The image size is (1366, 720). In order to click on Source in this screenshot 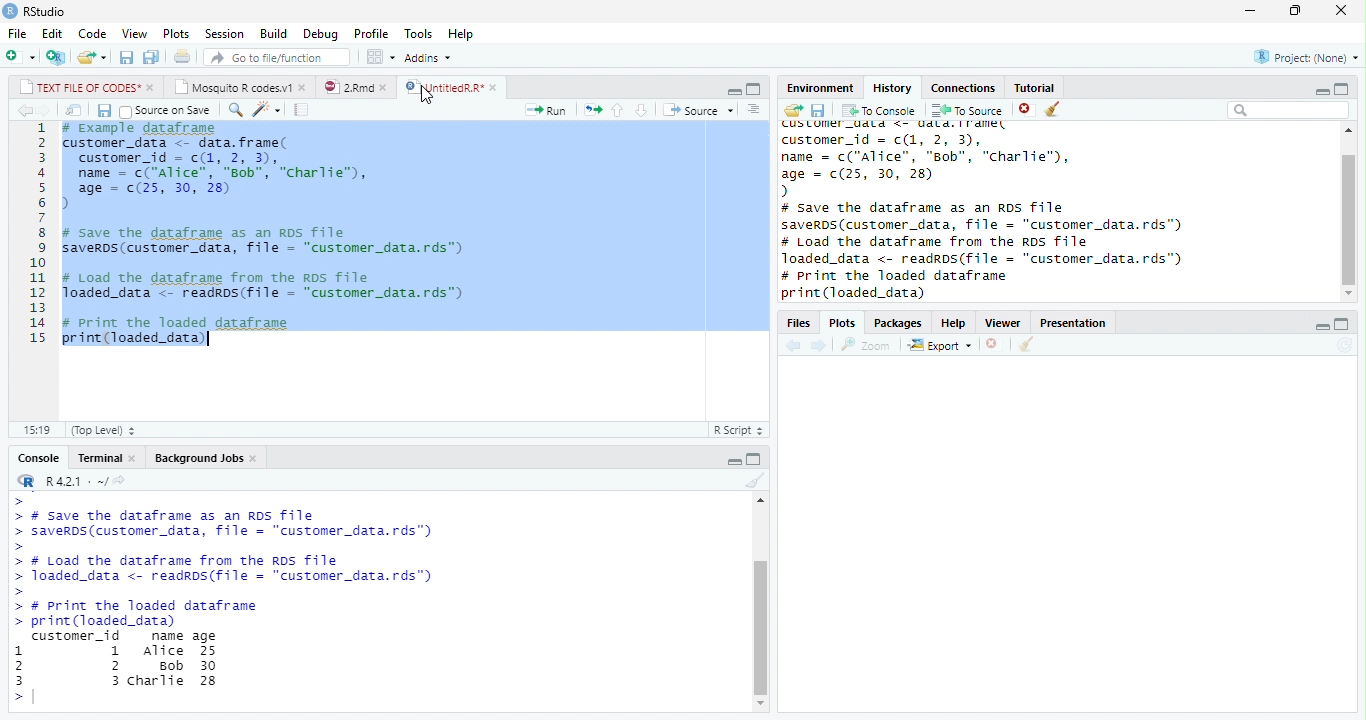, I will do `click(700, 111)`.